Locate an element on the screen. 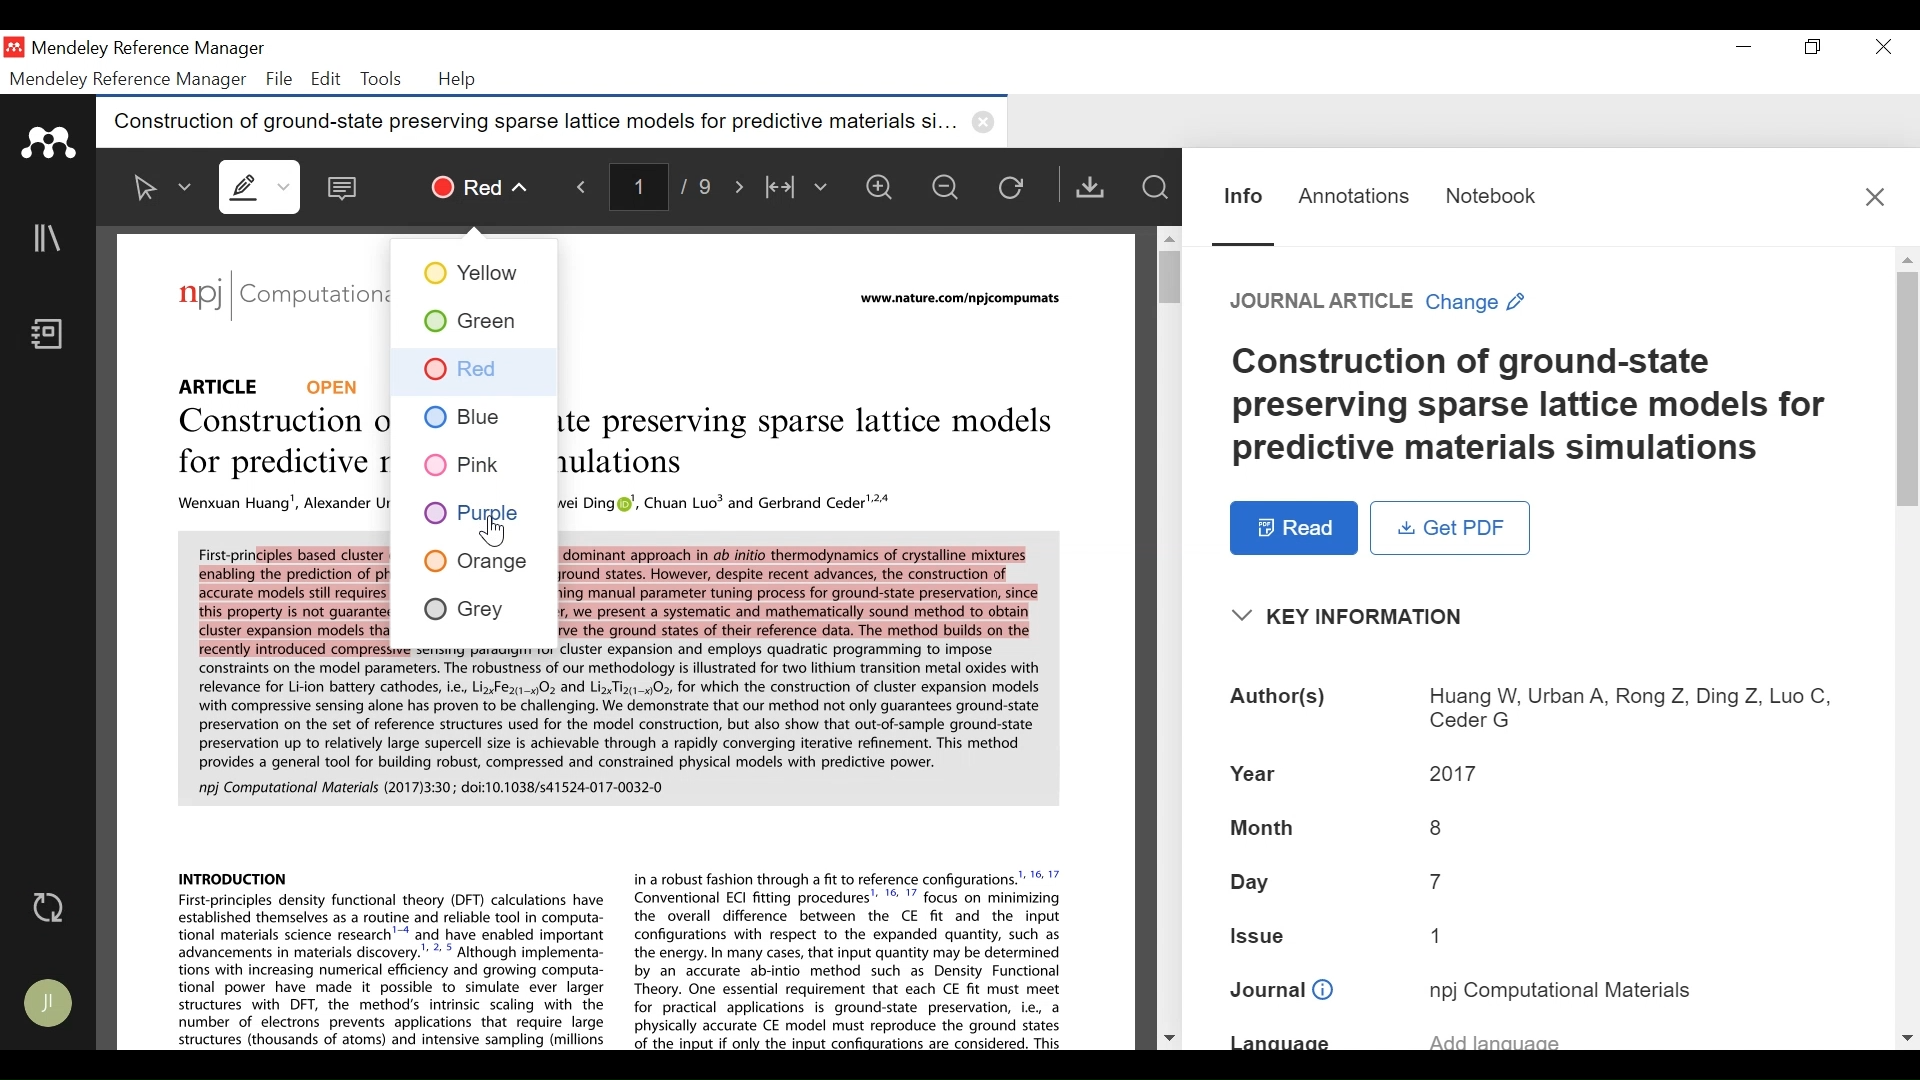  2017 is located at coordinates (1447, 772).